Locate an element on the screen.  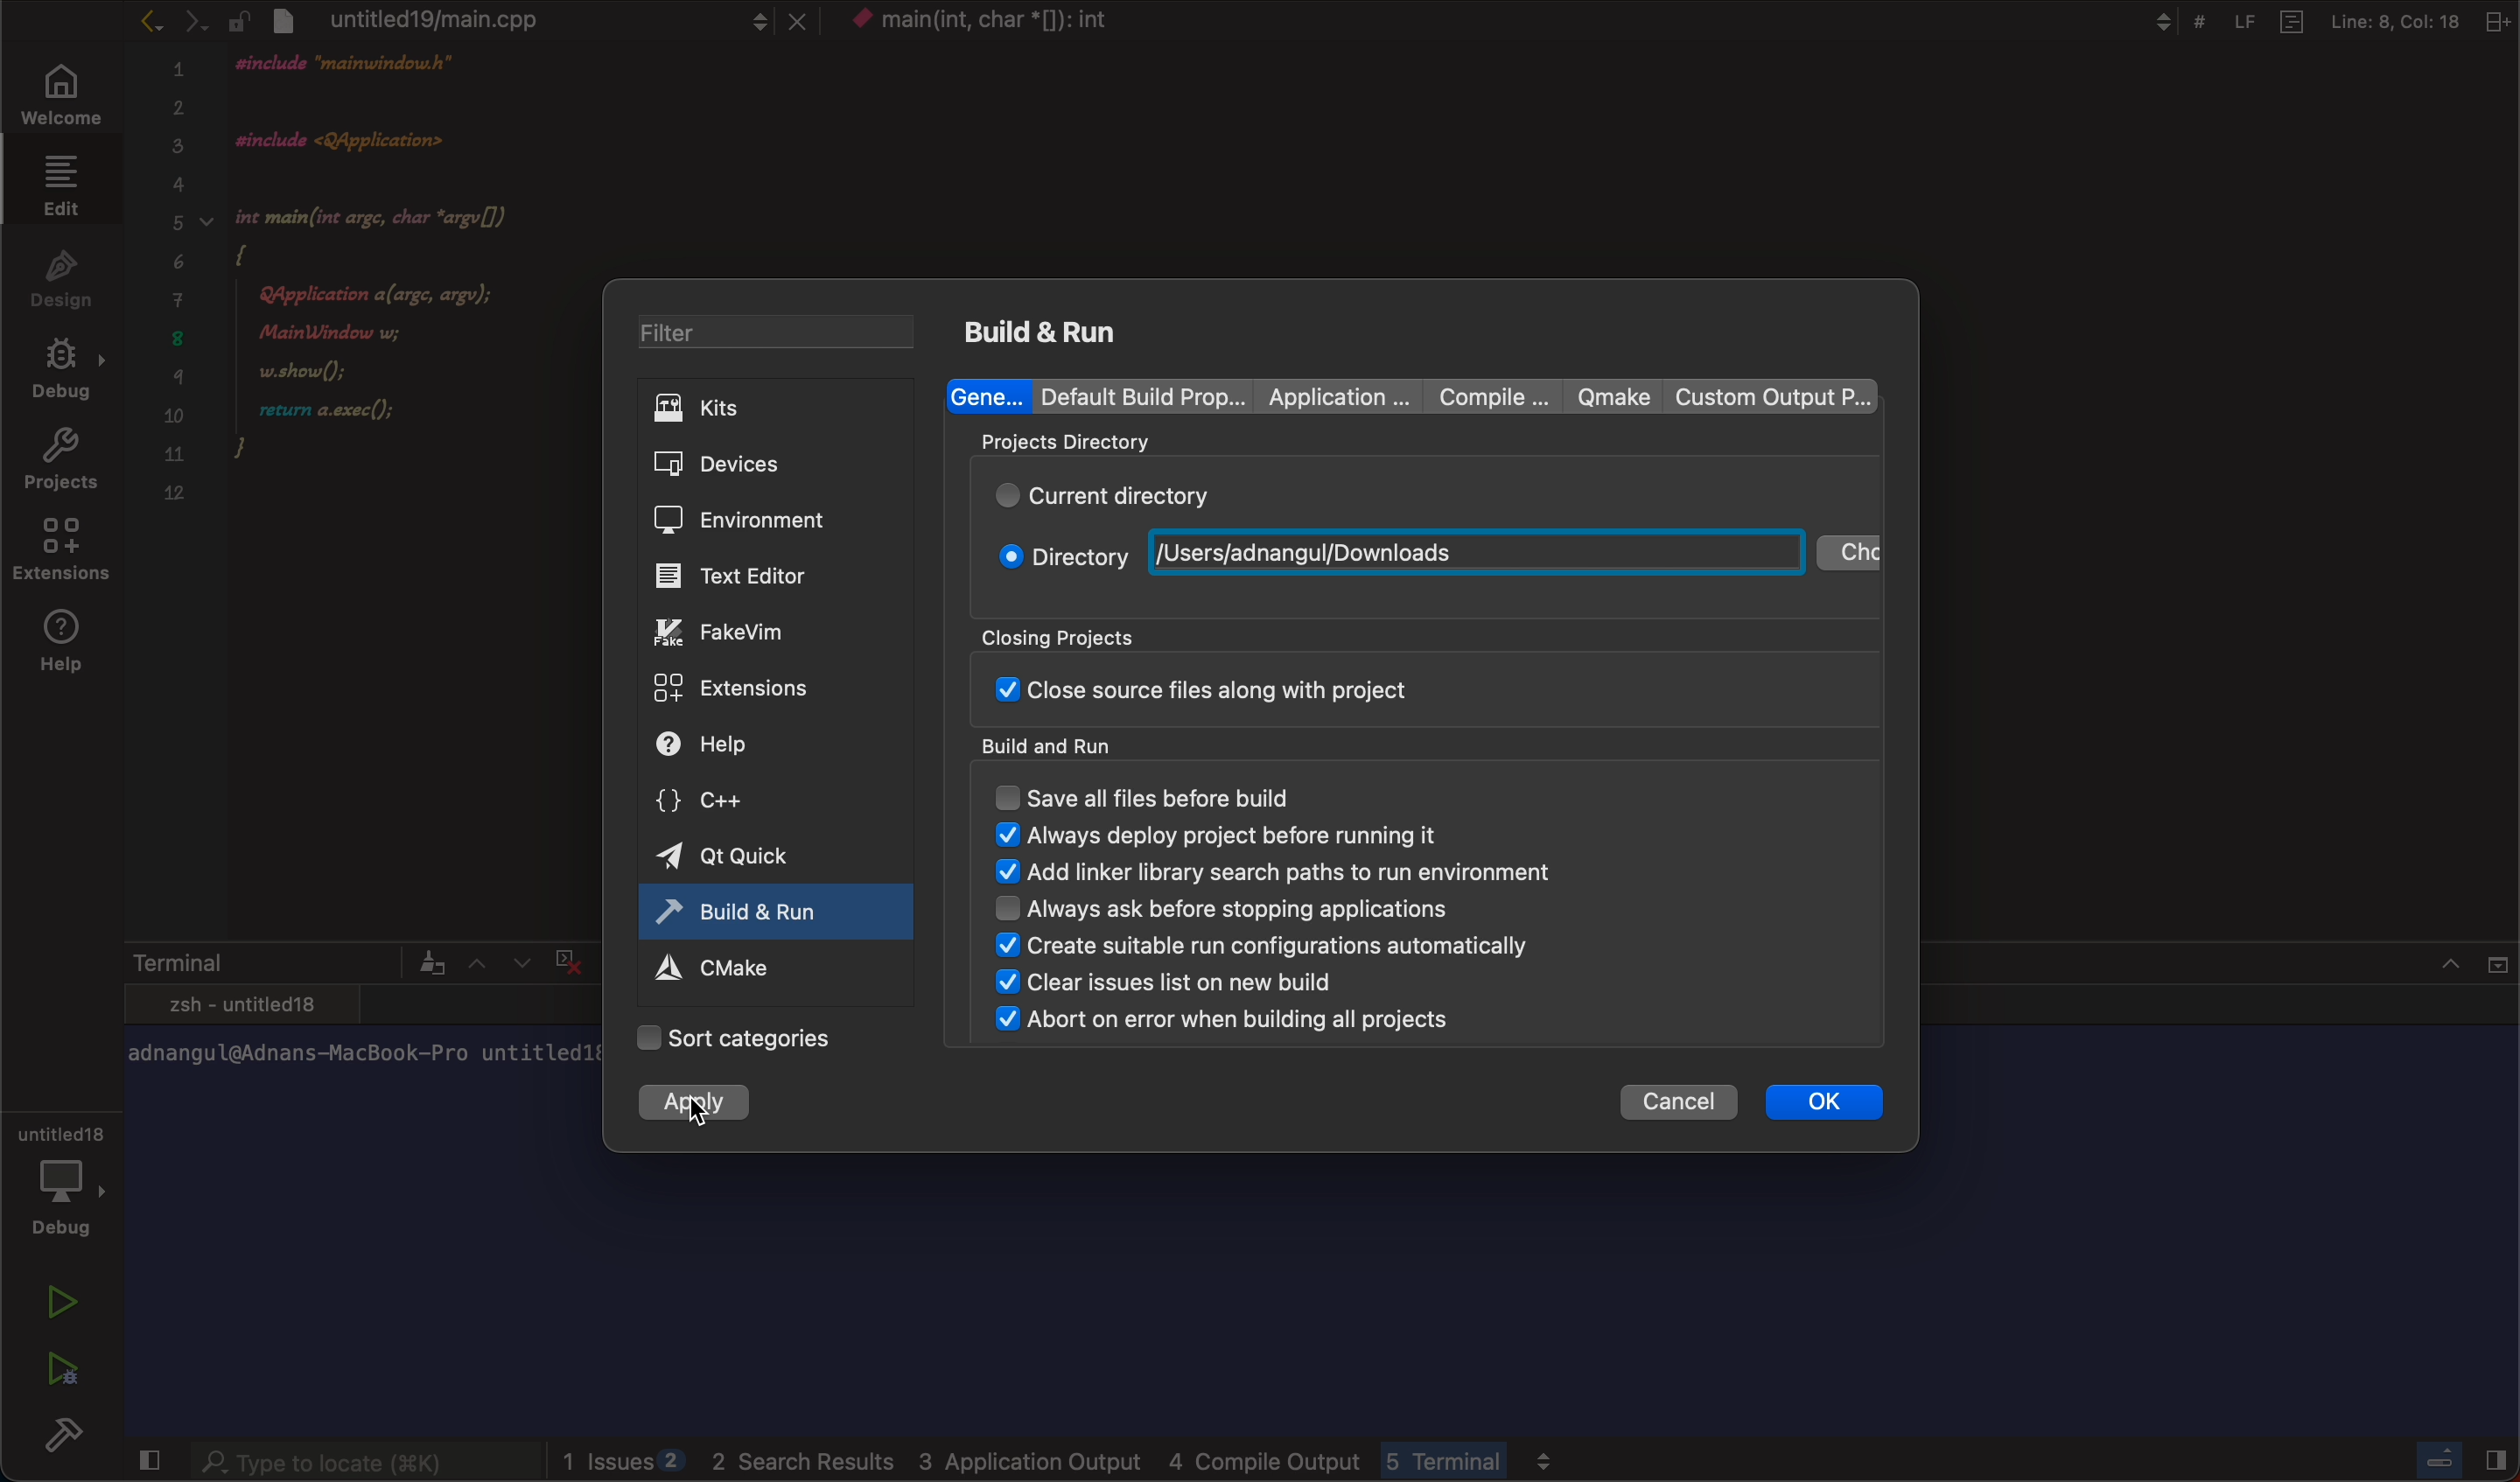
logs is located at coordinates (1067, 1454).